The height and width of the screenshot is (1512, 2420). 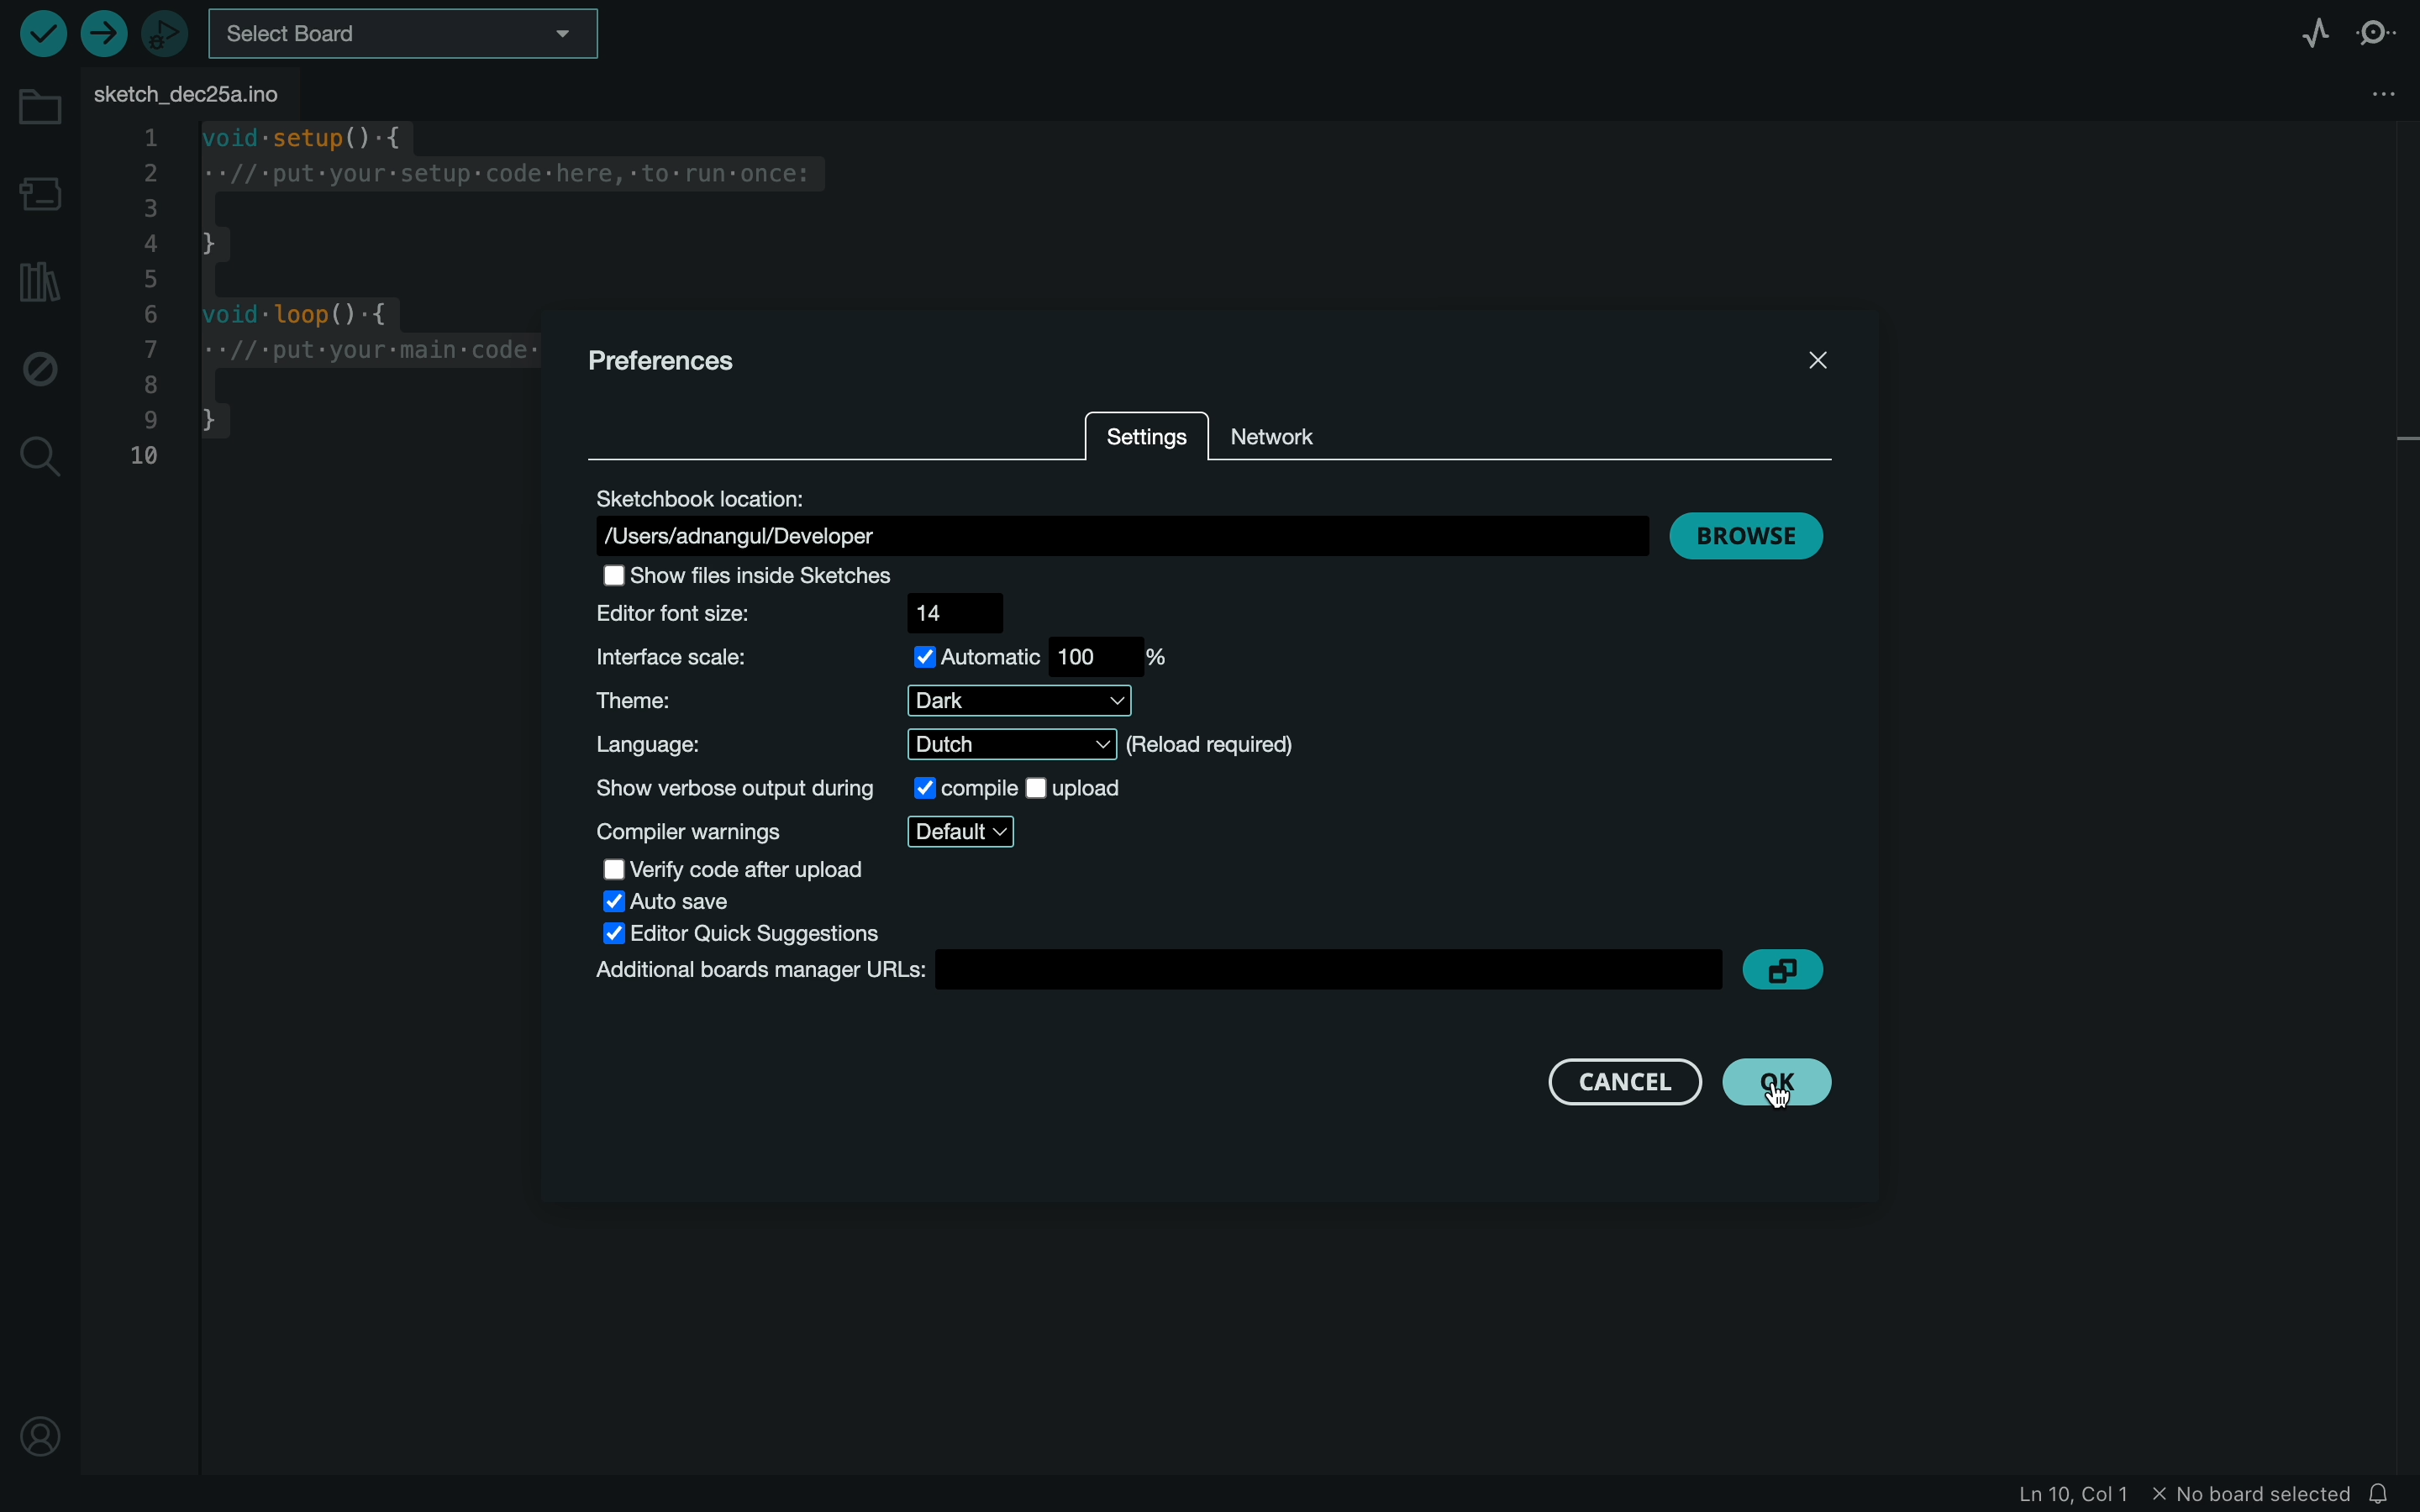 I want to click on notification, so click(x=2384, y=1495).